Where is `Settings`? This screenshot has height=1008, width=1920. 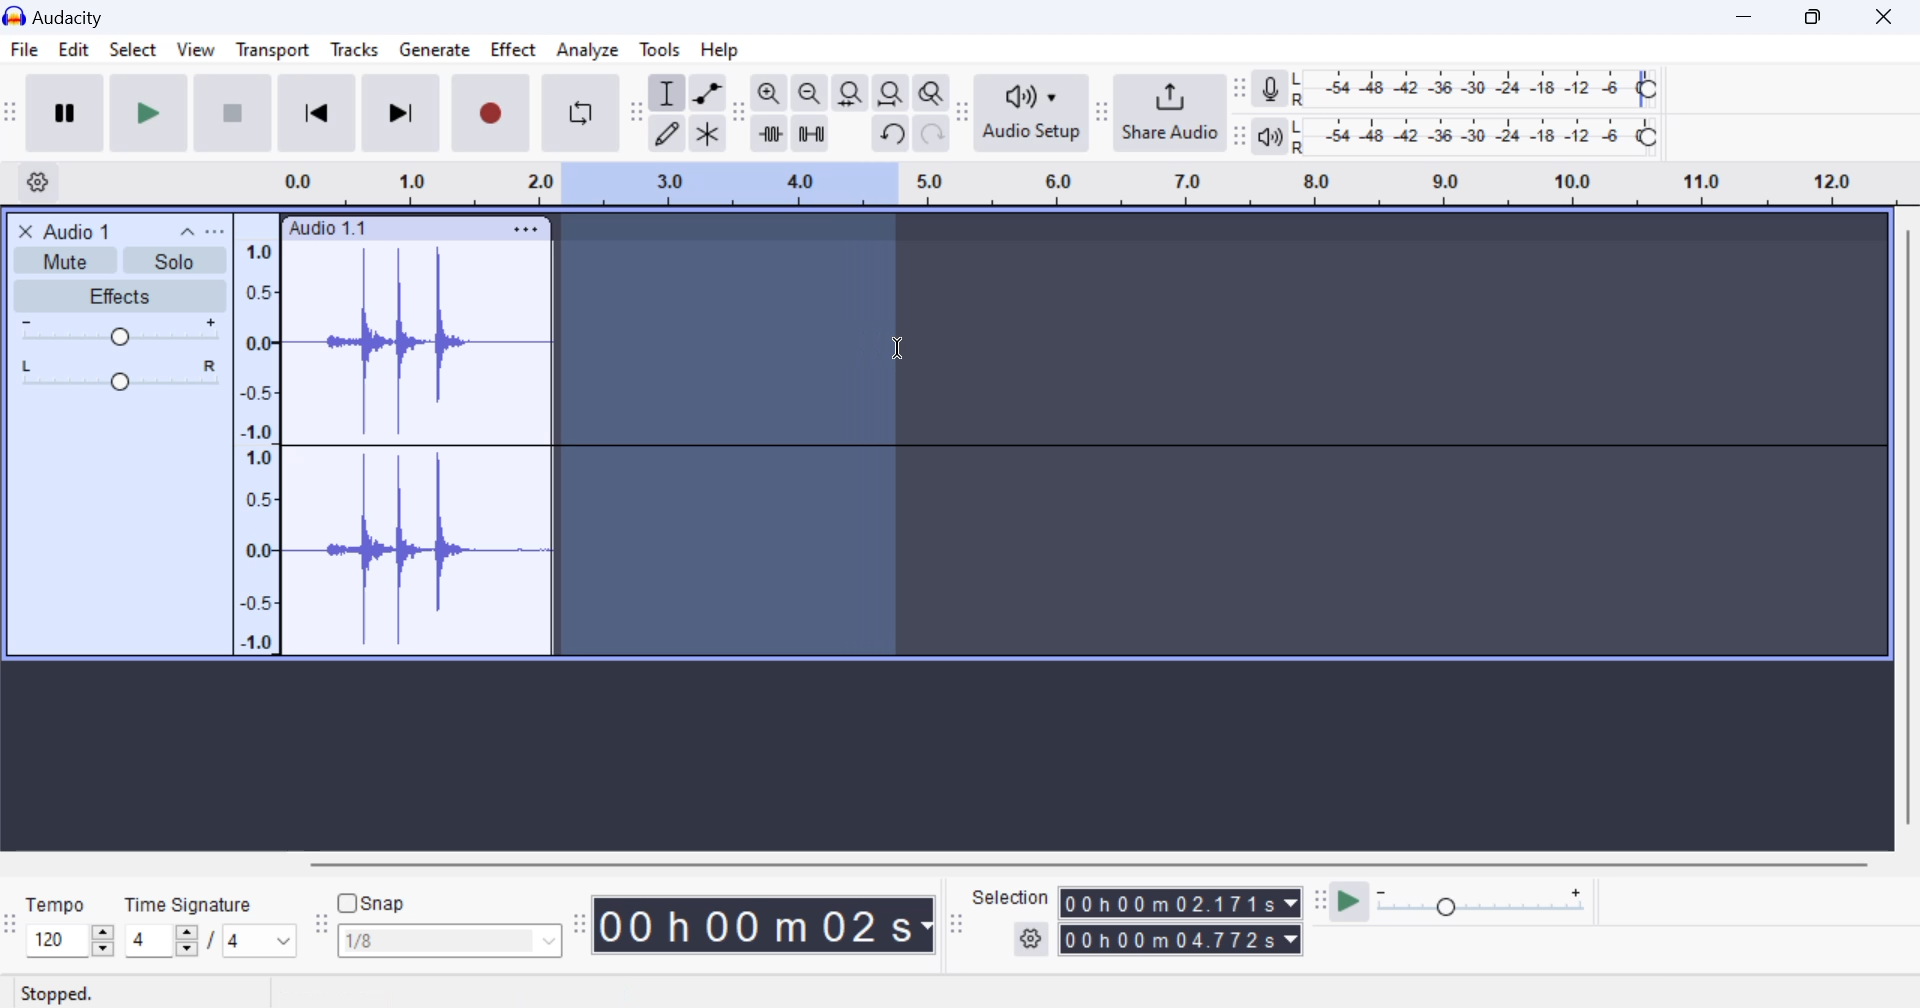
Settings is located at coordinates (41, 181).